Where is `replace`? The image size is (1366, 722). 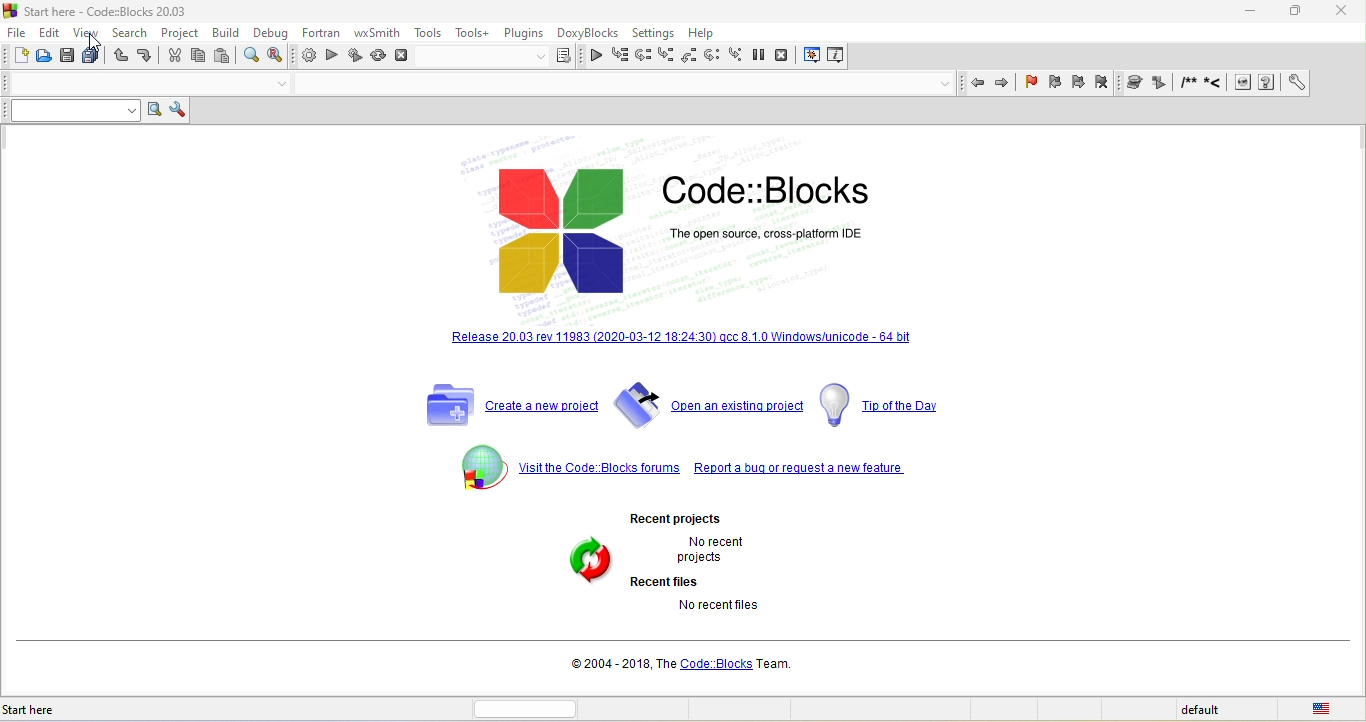
replace is located at coordinates (276, 56).